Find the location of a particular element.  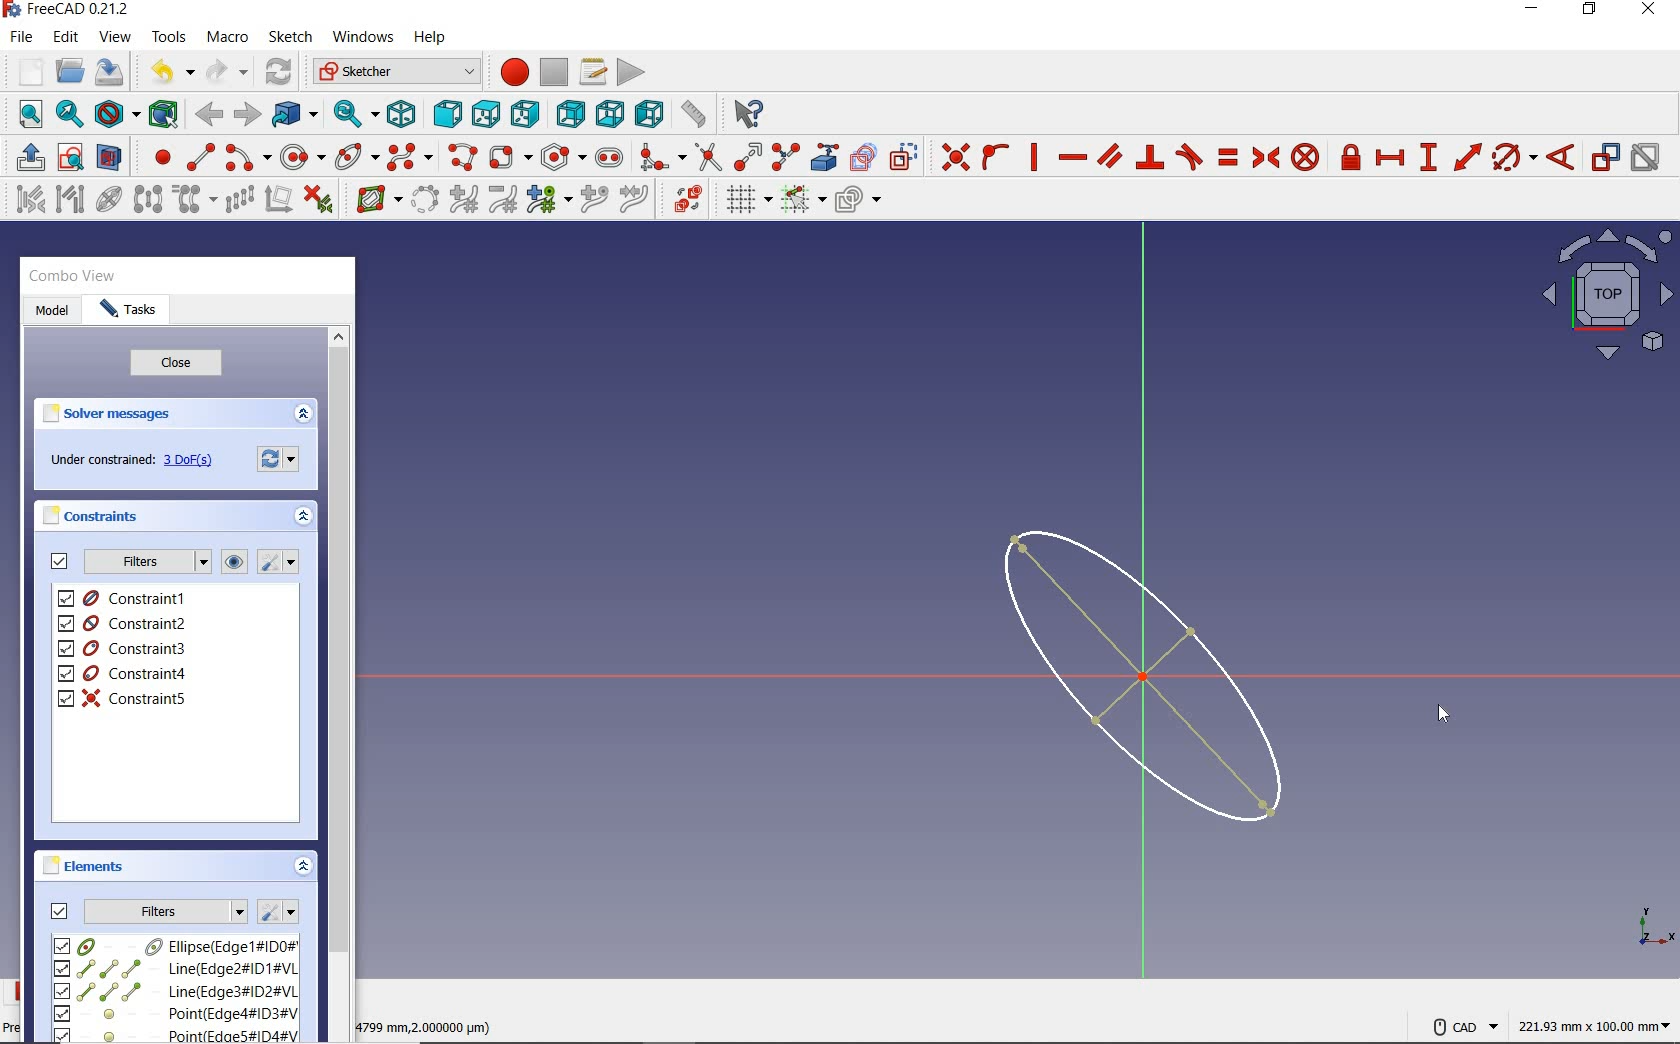

create slot is located at coordinates (607, 156).